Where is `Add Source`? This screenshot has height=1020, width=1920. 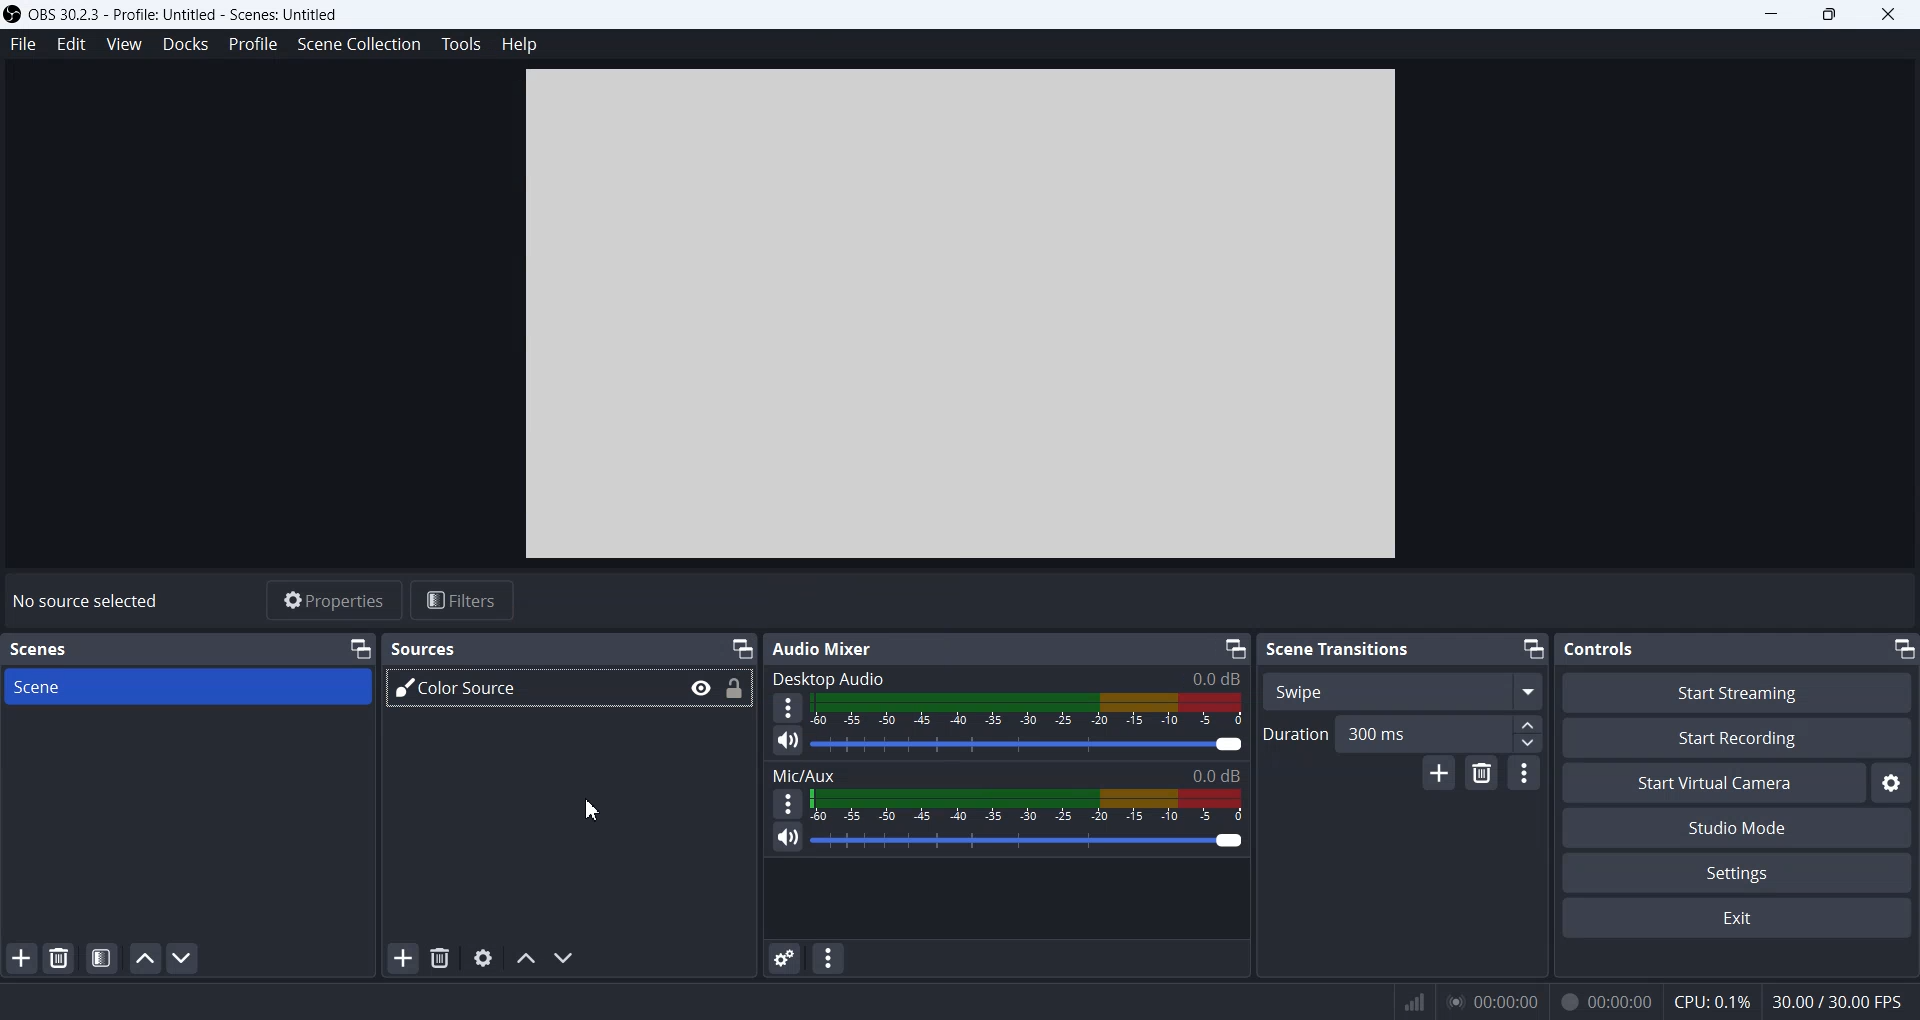 Add Source is located at coordinates (403, 960).